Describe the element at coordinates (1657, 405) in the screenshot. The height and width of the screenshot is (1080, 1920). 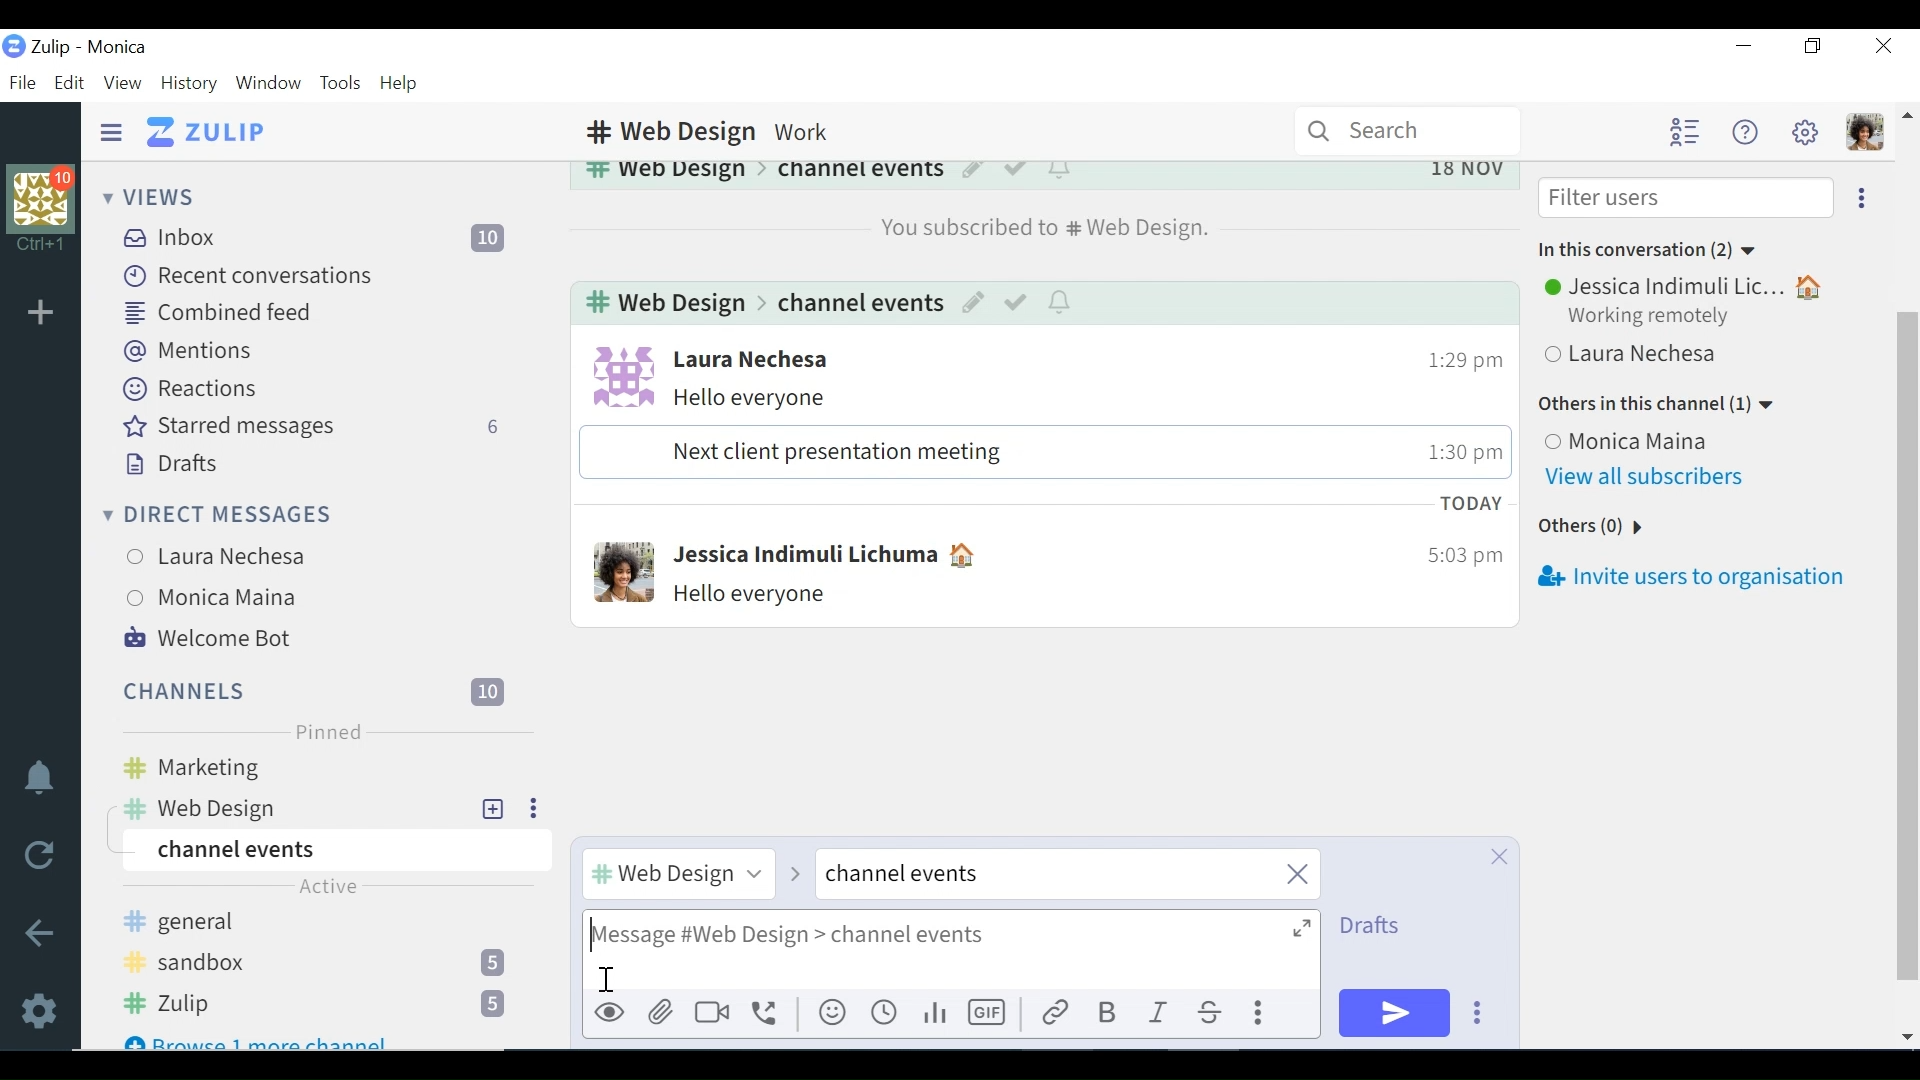
I see `Others in this channel` at that location.